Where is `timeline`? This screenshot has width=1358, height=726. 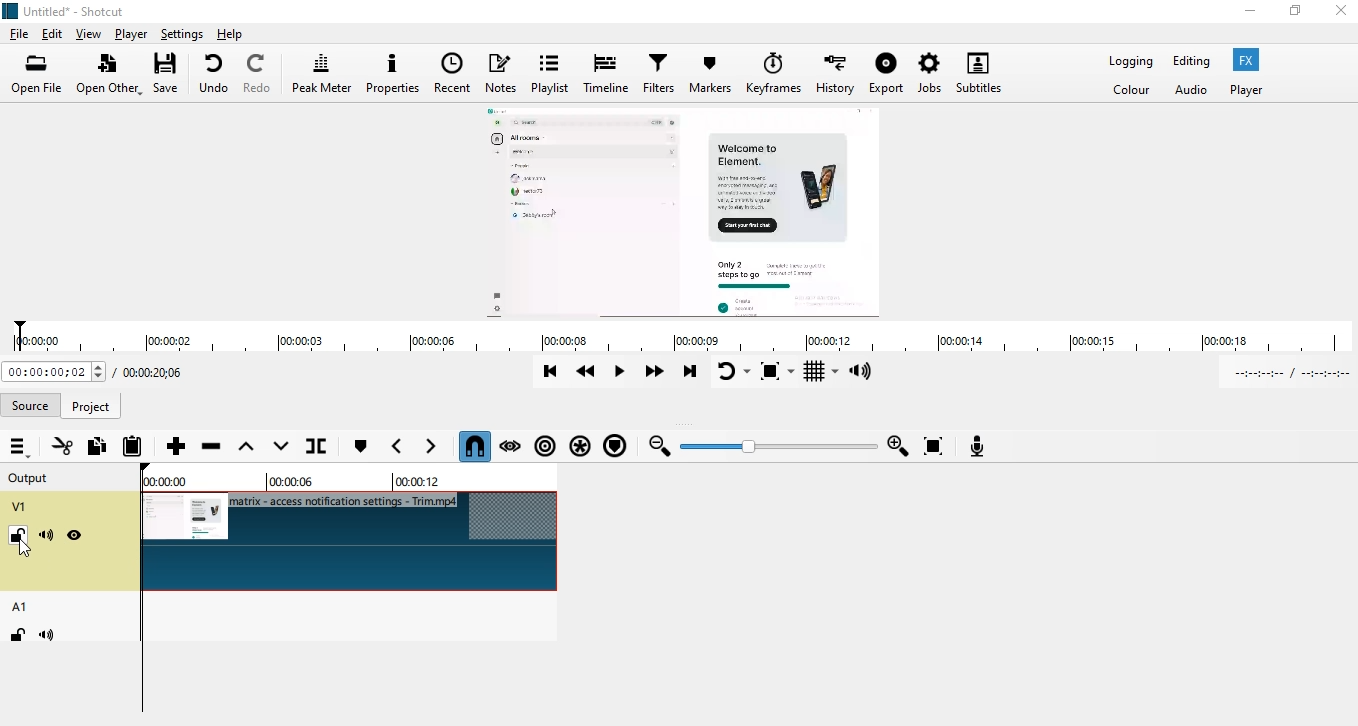 timeline is located at coordinates (608, 75).